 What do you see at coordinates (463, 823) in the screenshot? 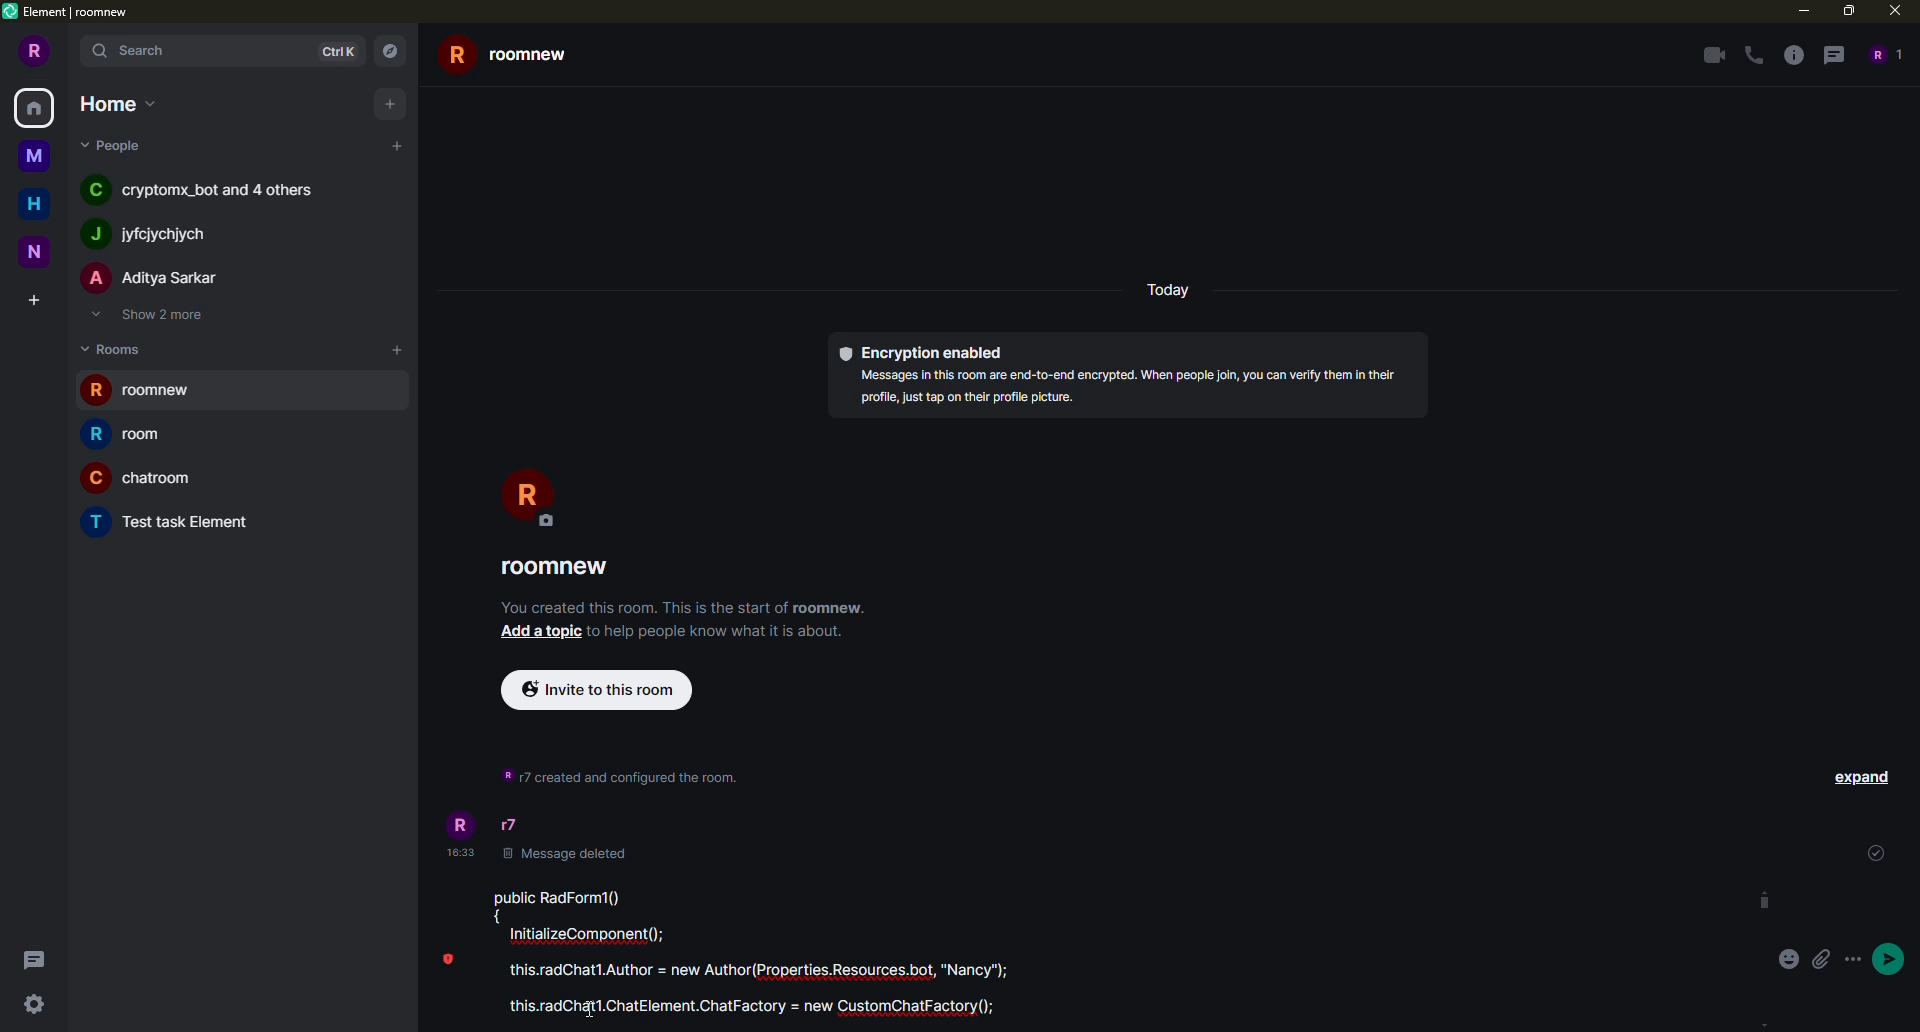
I see `profile` at bounding box center [463, 823].